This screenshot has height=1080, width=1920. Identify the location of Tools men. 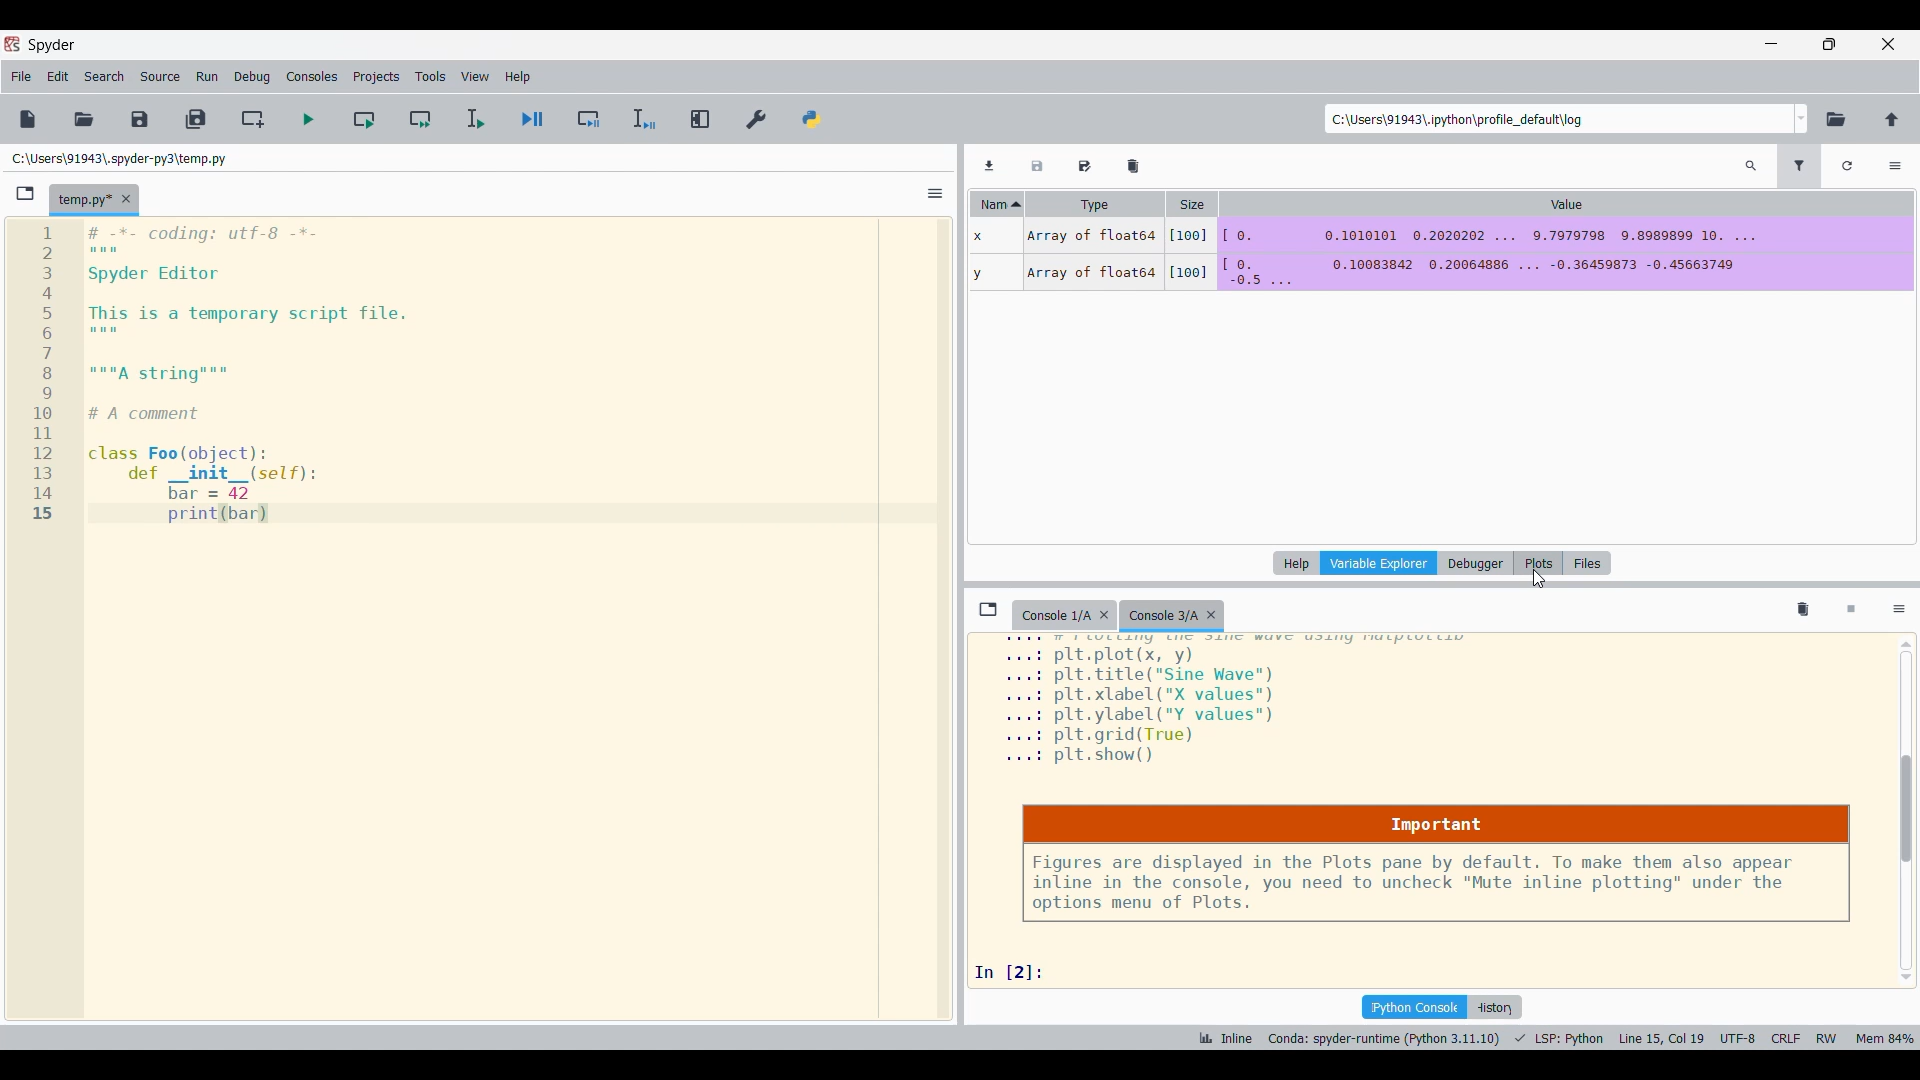
(430, 77).